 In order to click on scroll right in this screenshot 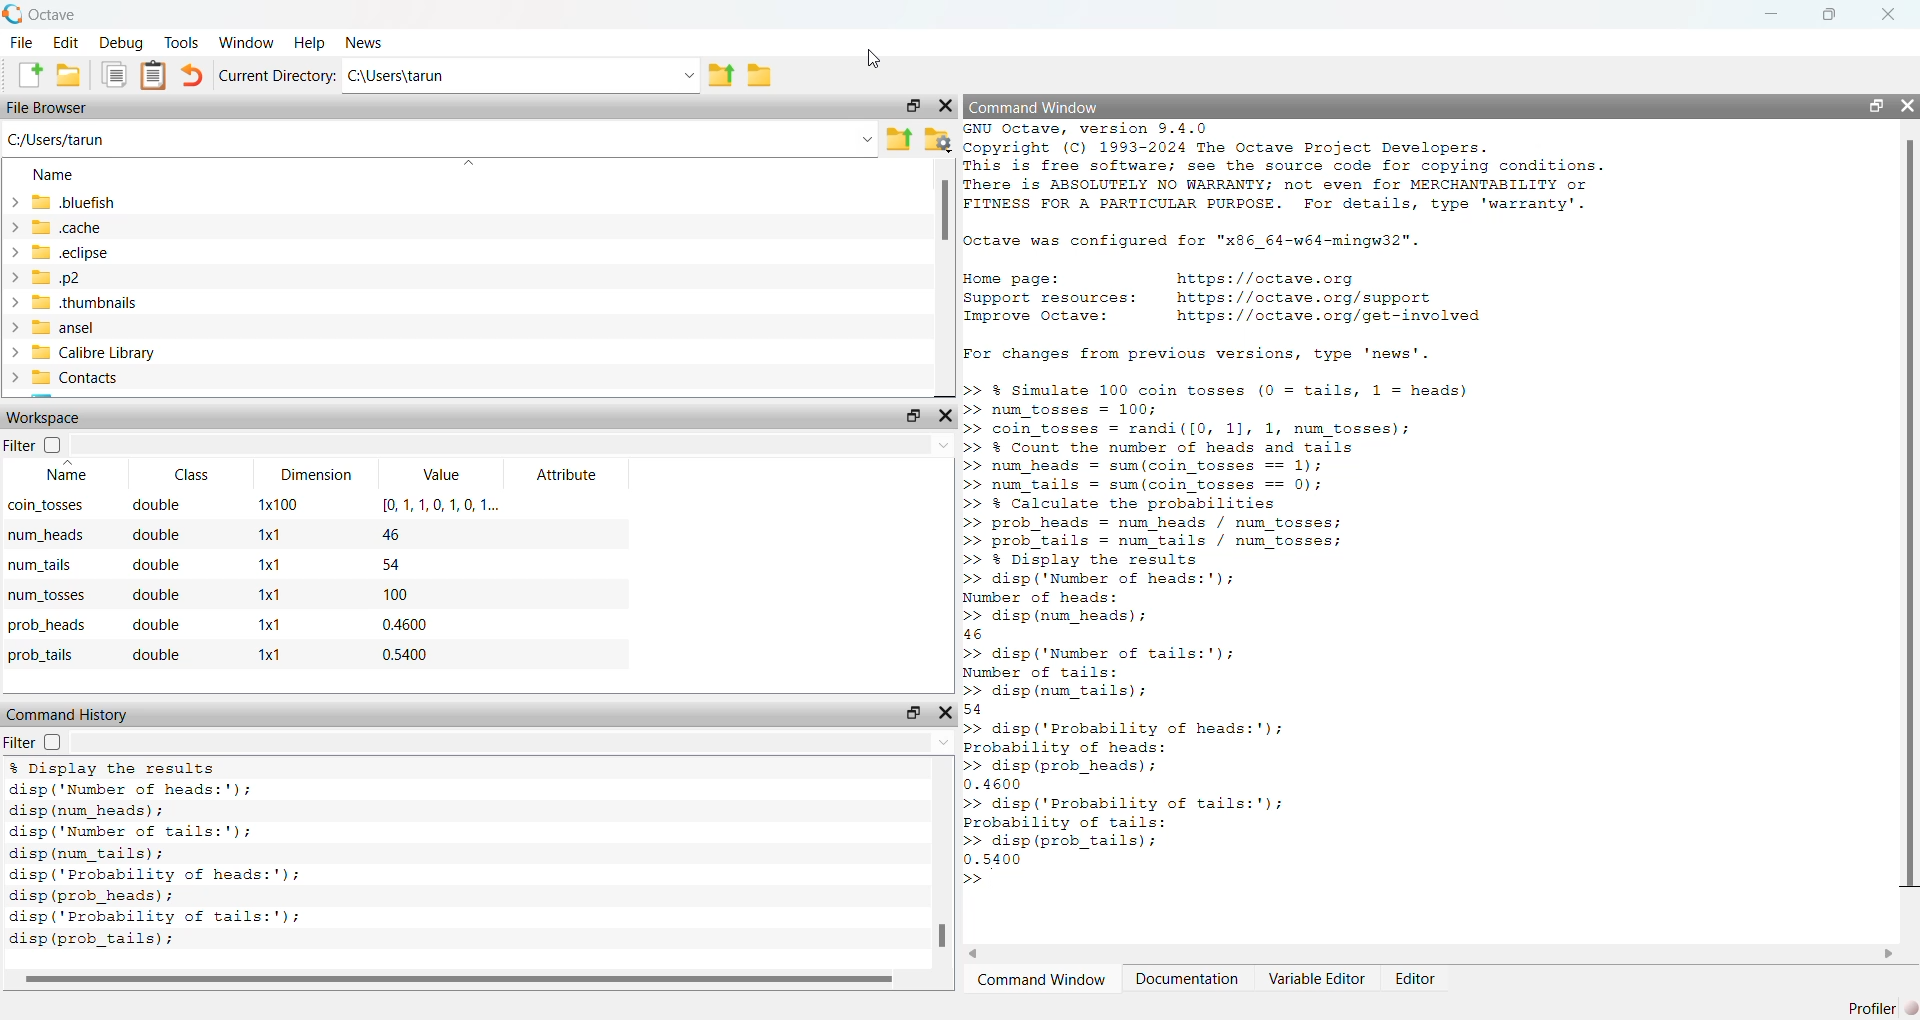, I will do `click(1889, 954)`.